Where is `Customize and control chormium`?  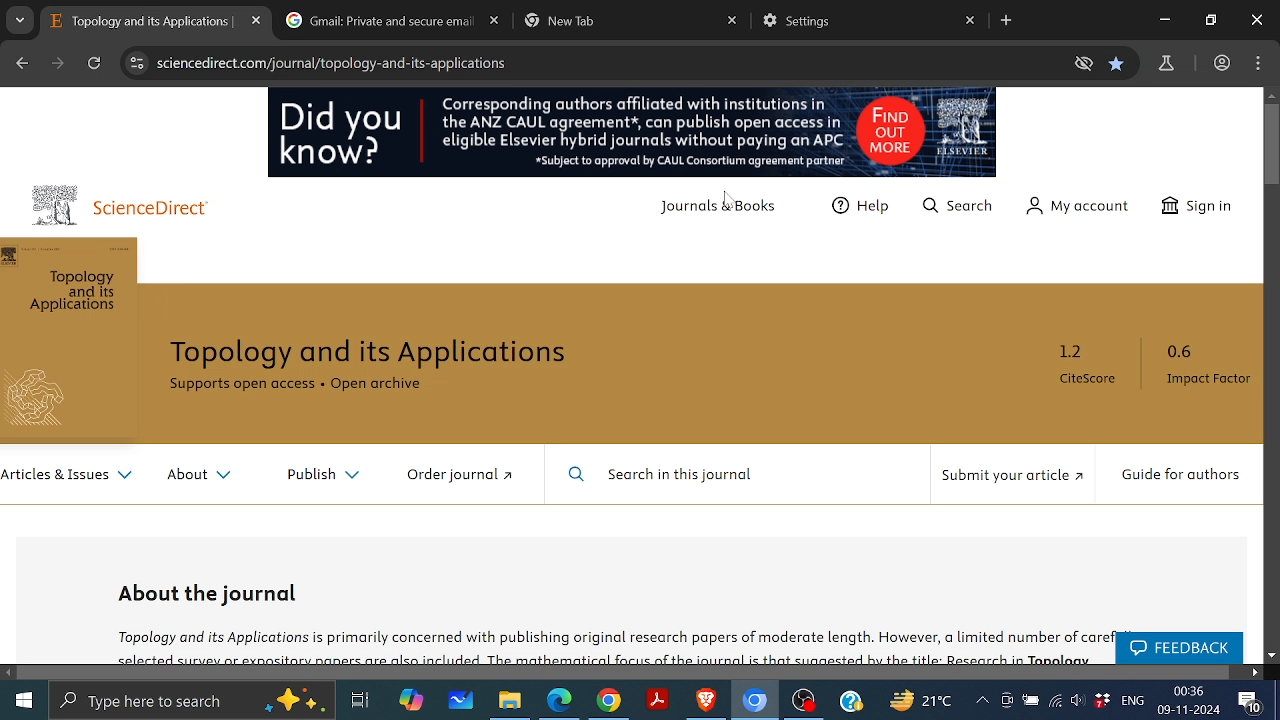 Customize and control chormium is located at coordinates (1259, 63).